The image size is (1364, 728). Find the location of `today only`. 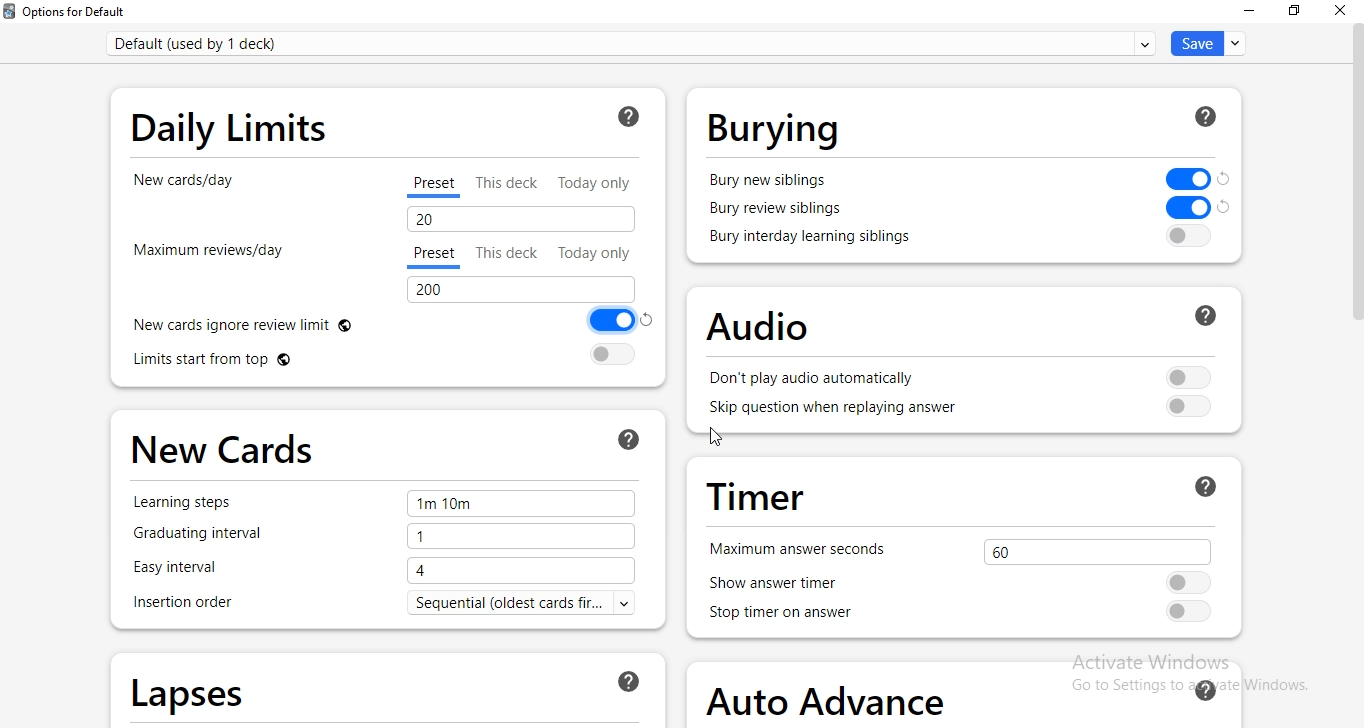

today only is located at coordinates (593, 253).